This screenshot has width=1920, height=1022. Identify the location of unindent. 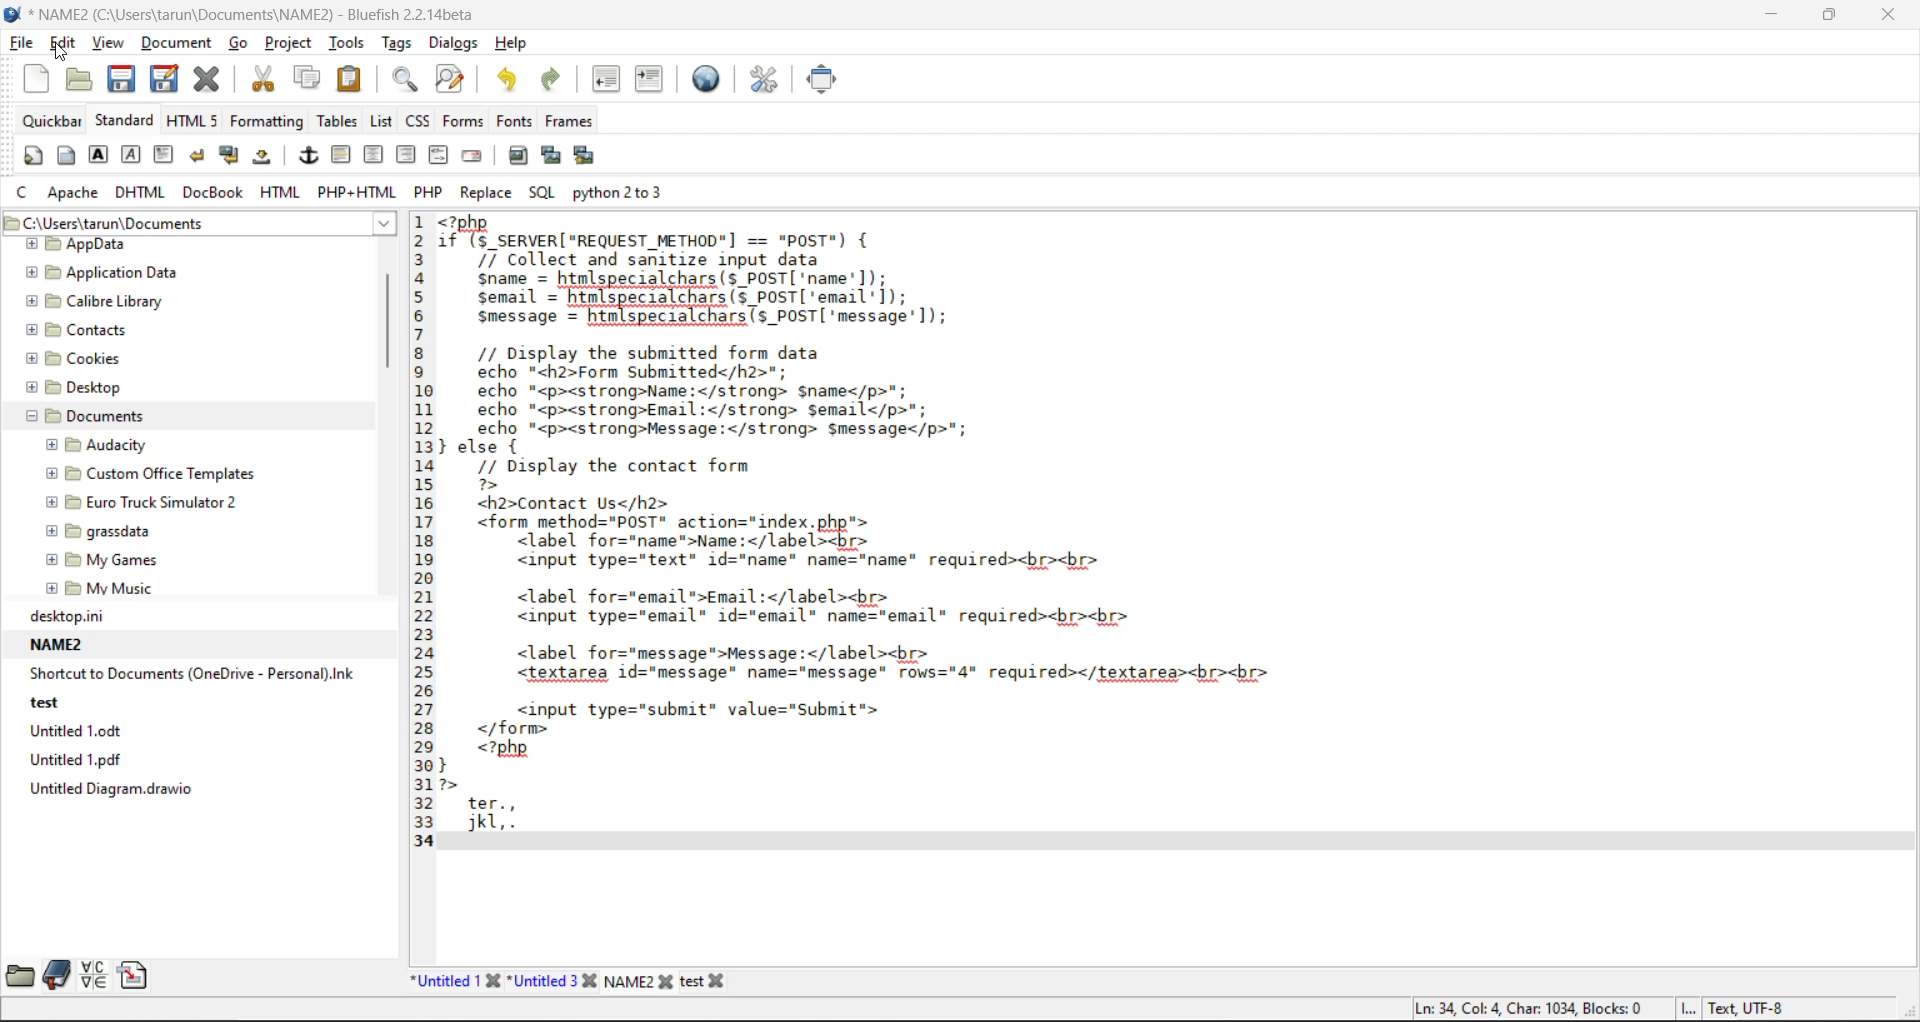
(612, 80).